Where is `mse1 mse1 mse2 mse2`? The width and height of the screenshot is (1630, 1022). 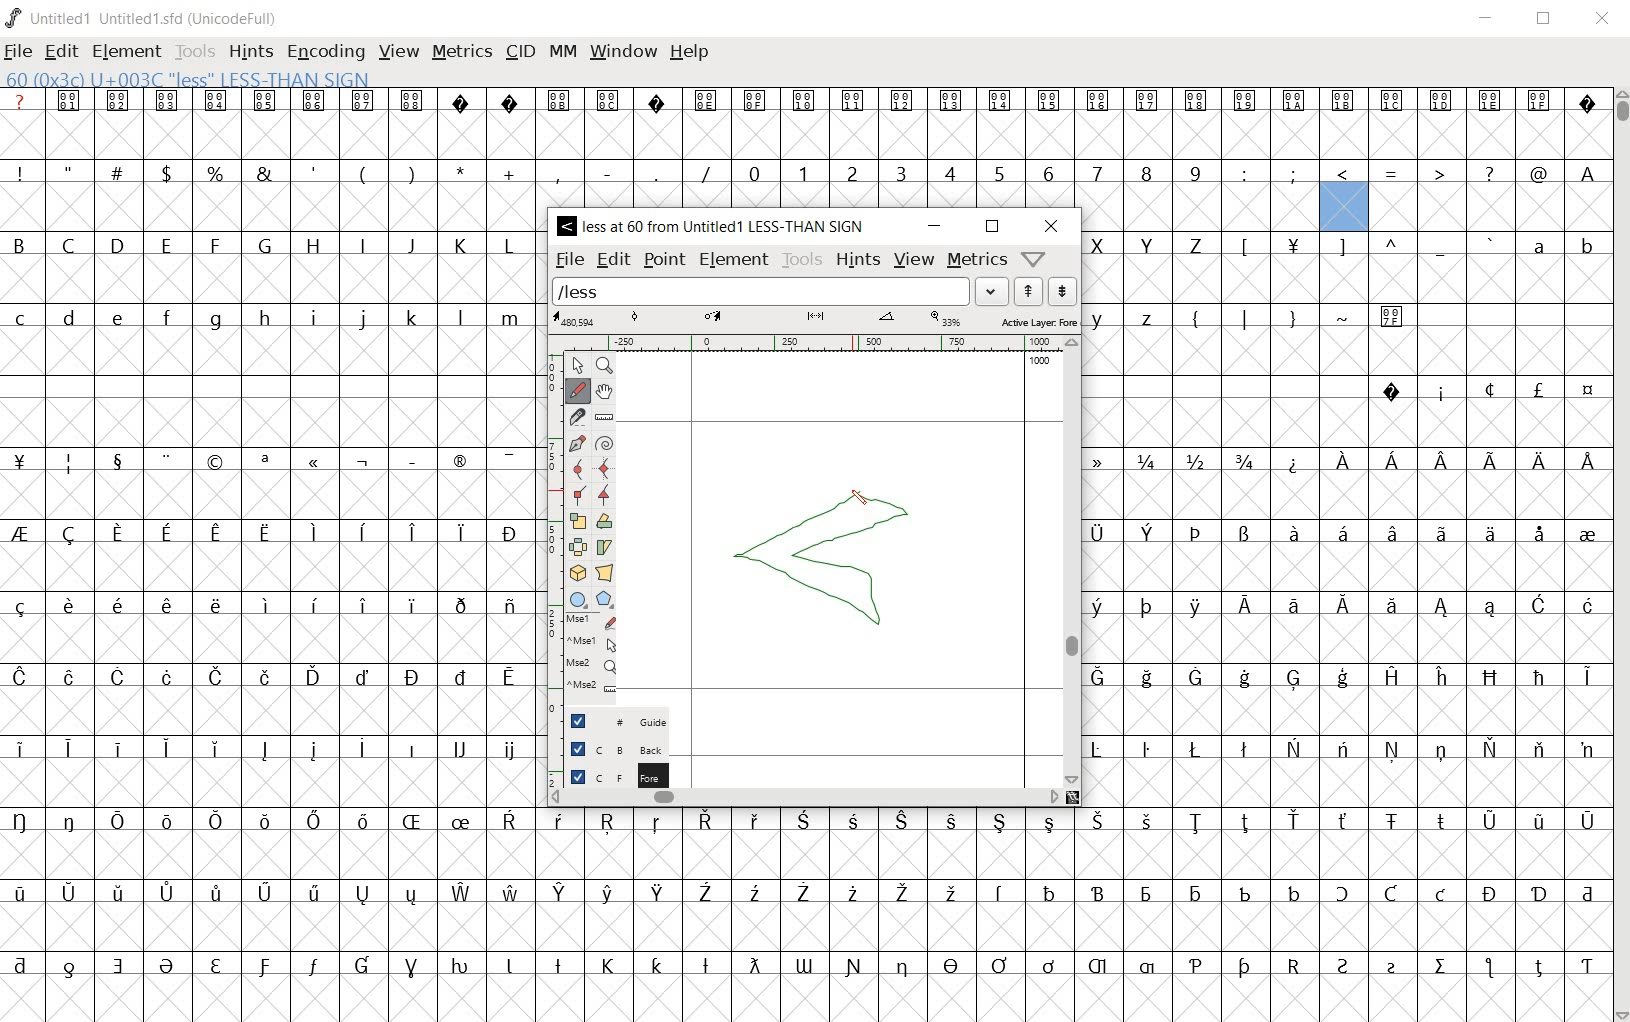 mse1 mse1 mse2 mse2 is located at coordinates (595, 654).